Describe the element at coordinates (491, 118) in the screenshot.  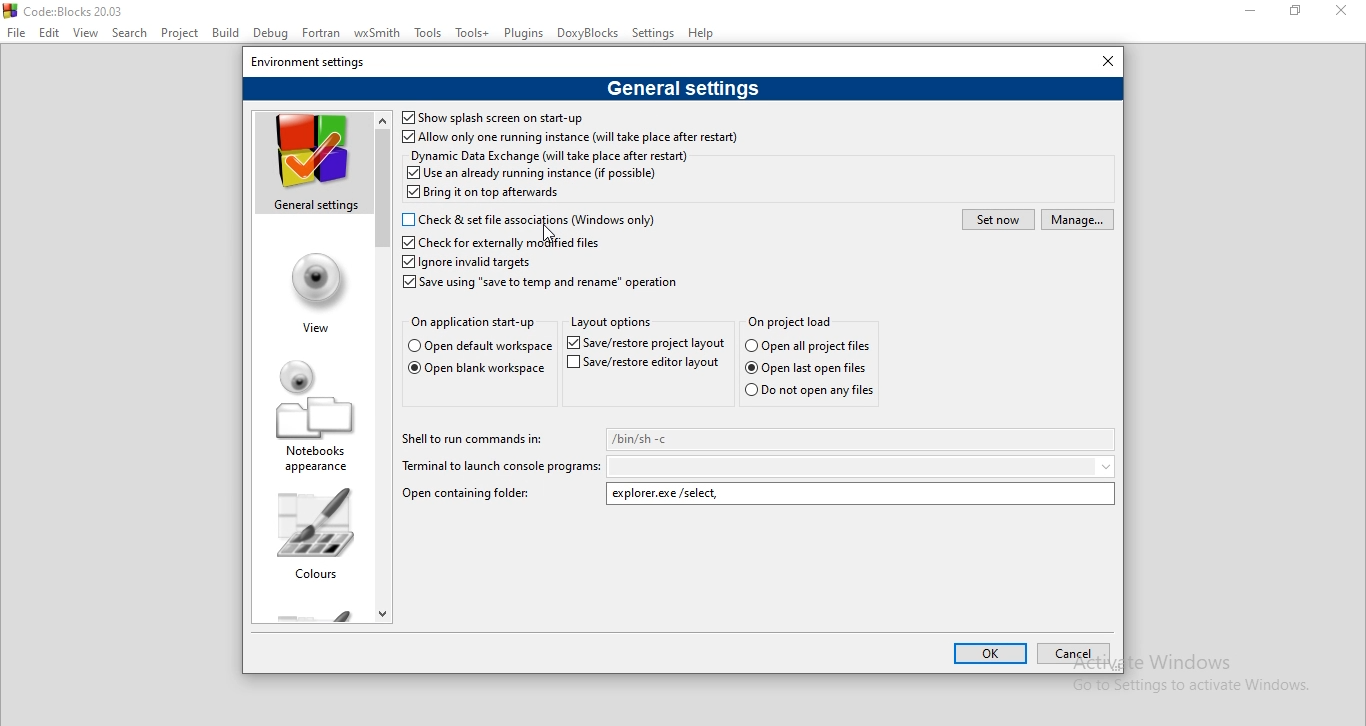
I see `Show splash screen on start-up` at that location.